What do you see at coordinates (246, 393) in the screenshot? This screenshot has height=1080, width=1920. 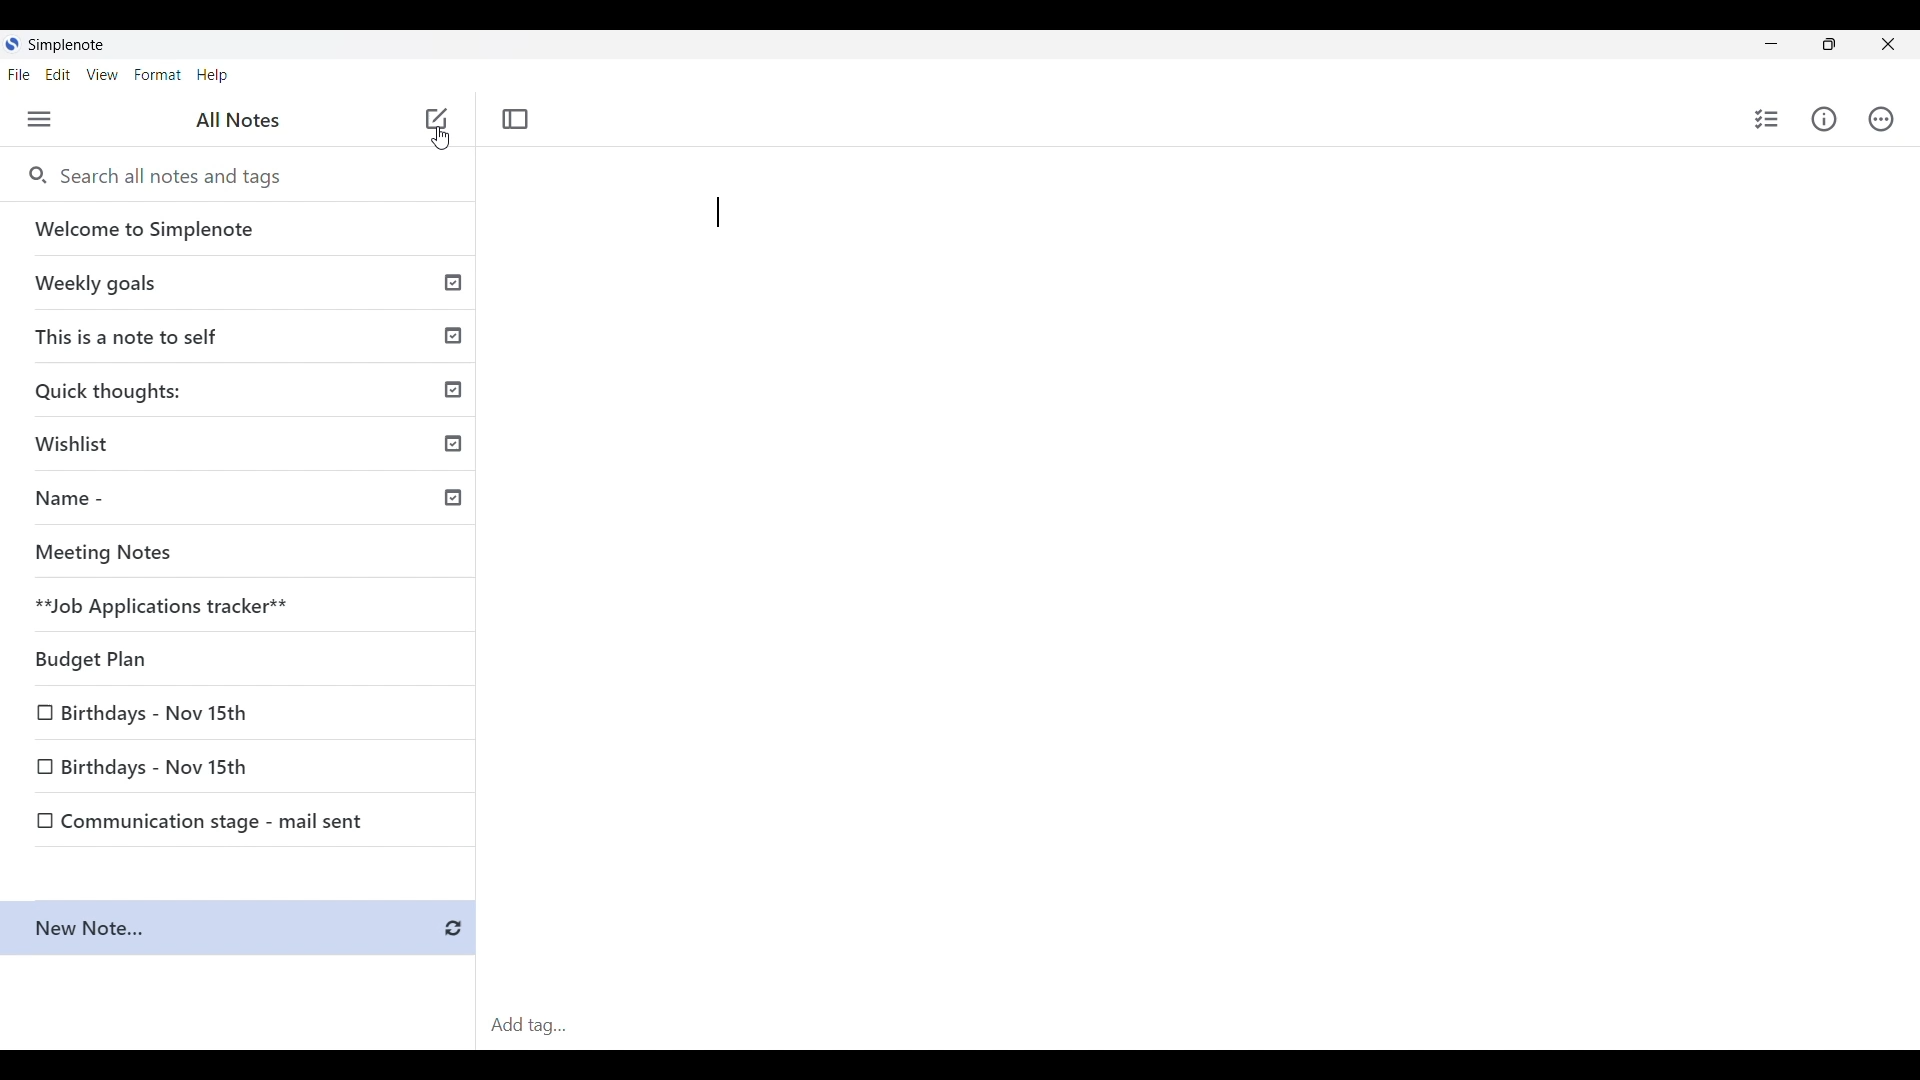 I see `Quick thoughts:` at bounding box center [246, 393].